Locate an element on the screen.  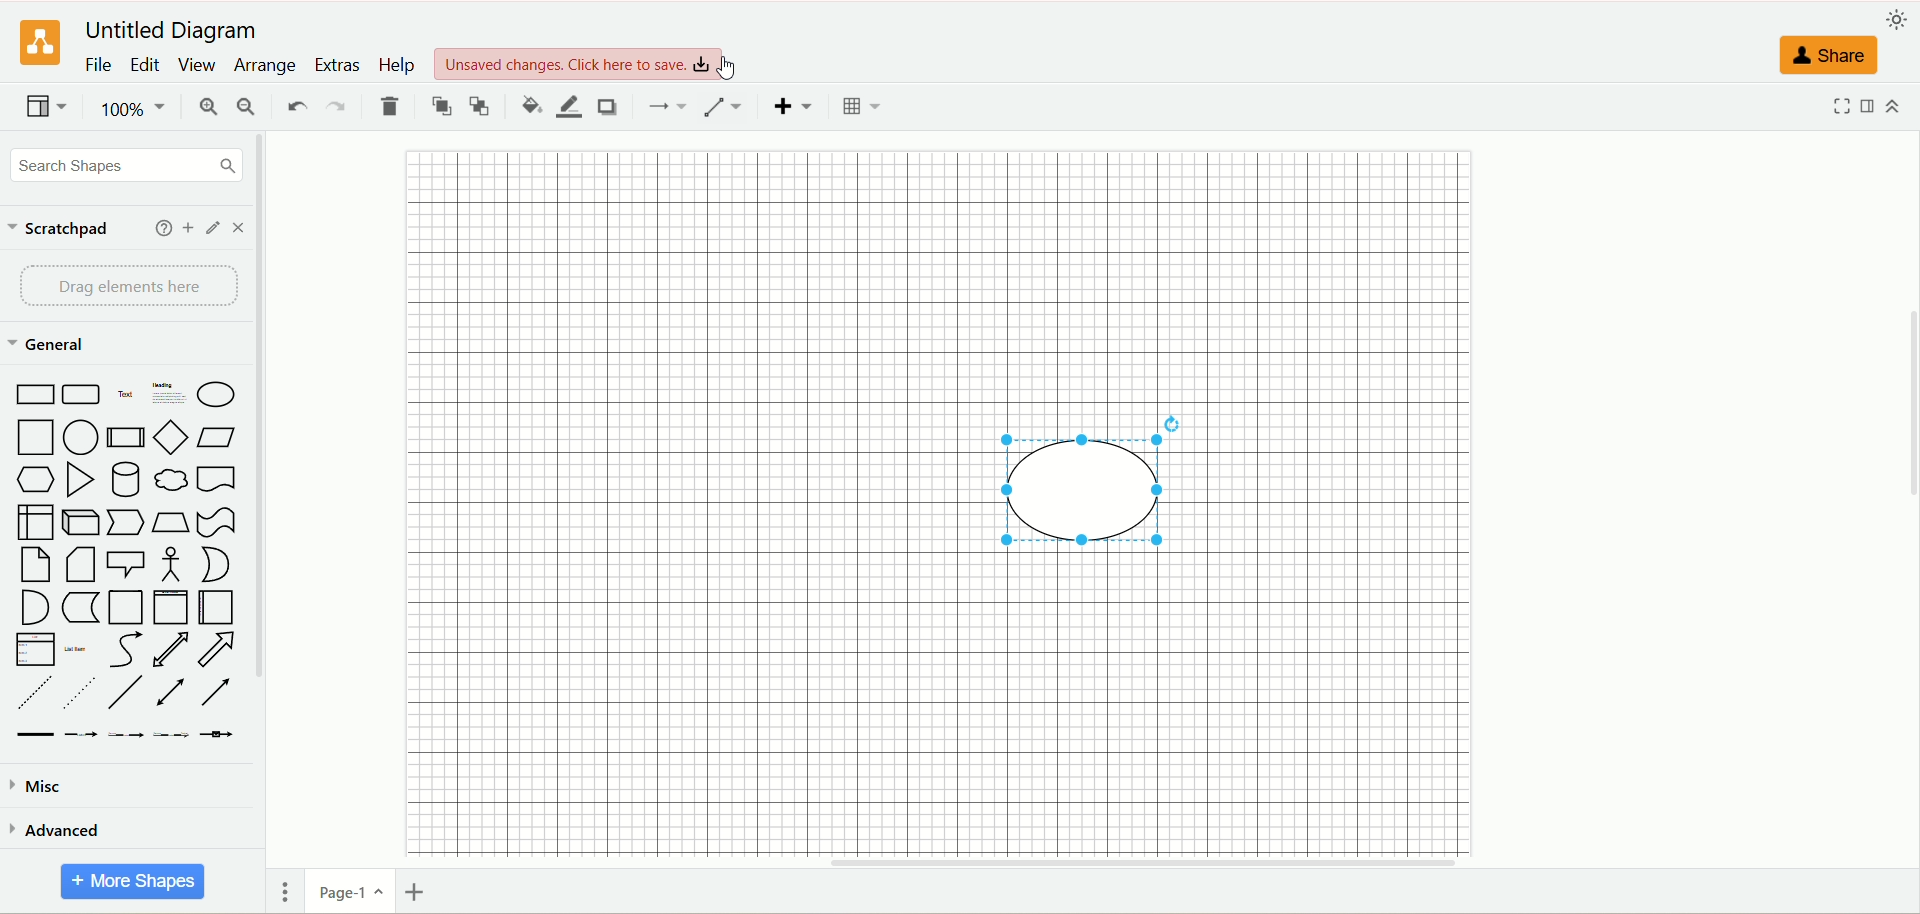
share is located at coordinates (1829, 59).